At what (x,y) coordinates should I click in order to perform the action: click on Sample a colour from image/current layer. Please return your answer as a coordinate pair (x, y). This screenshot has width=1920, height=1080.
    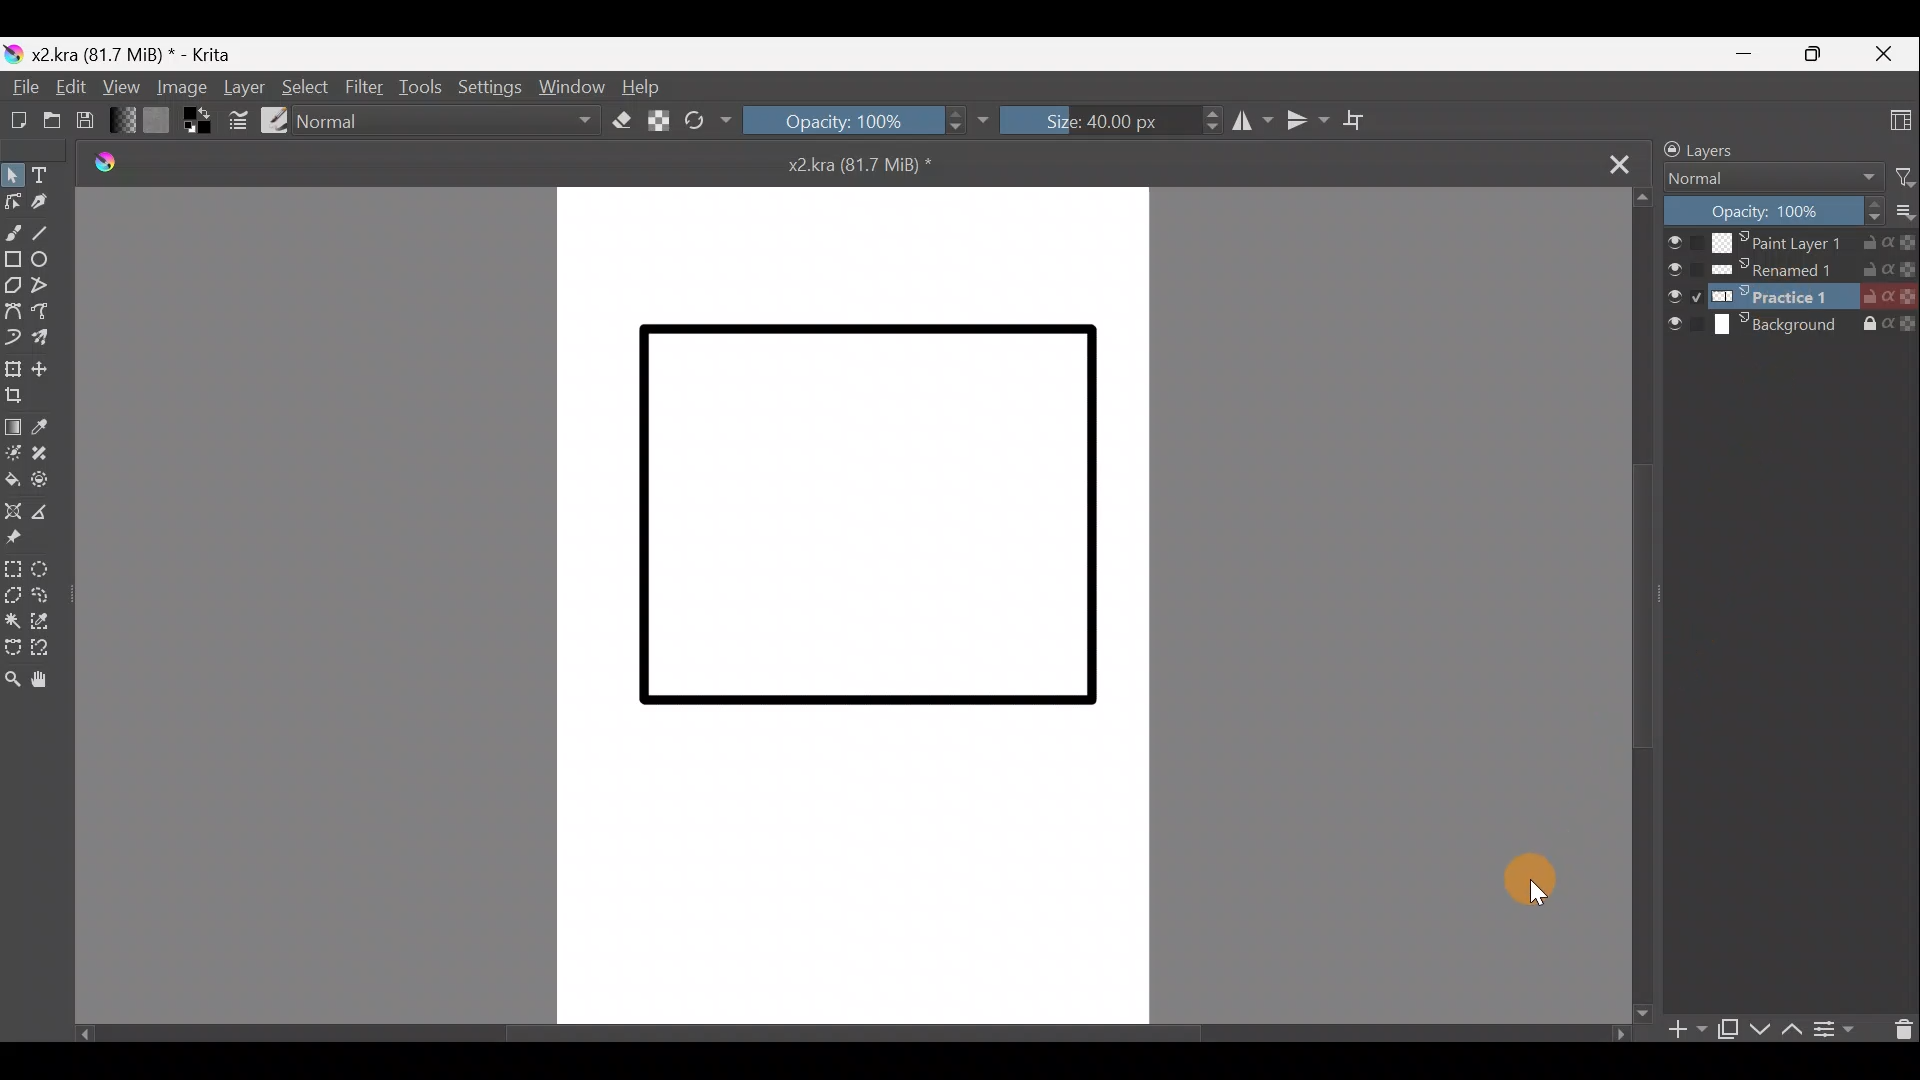
    Looking at the image, I should click on (49, 427).